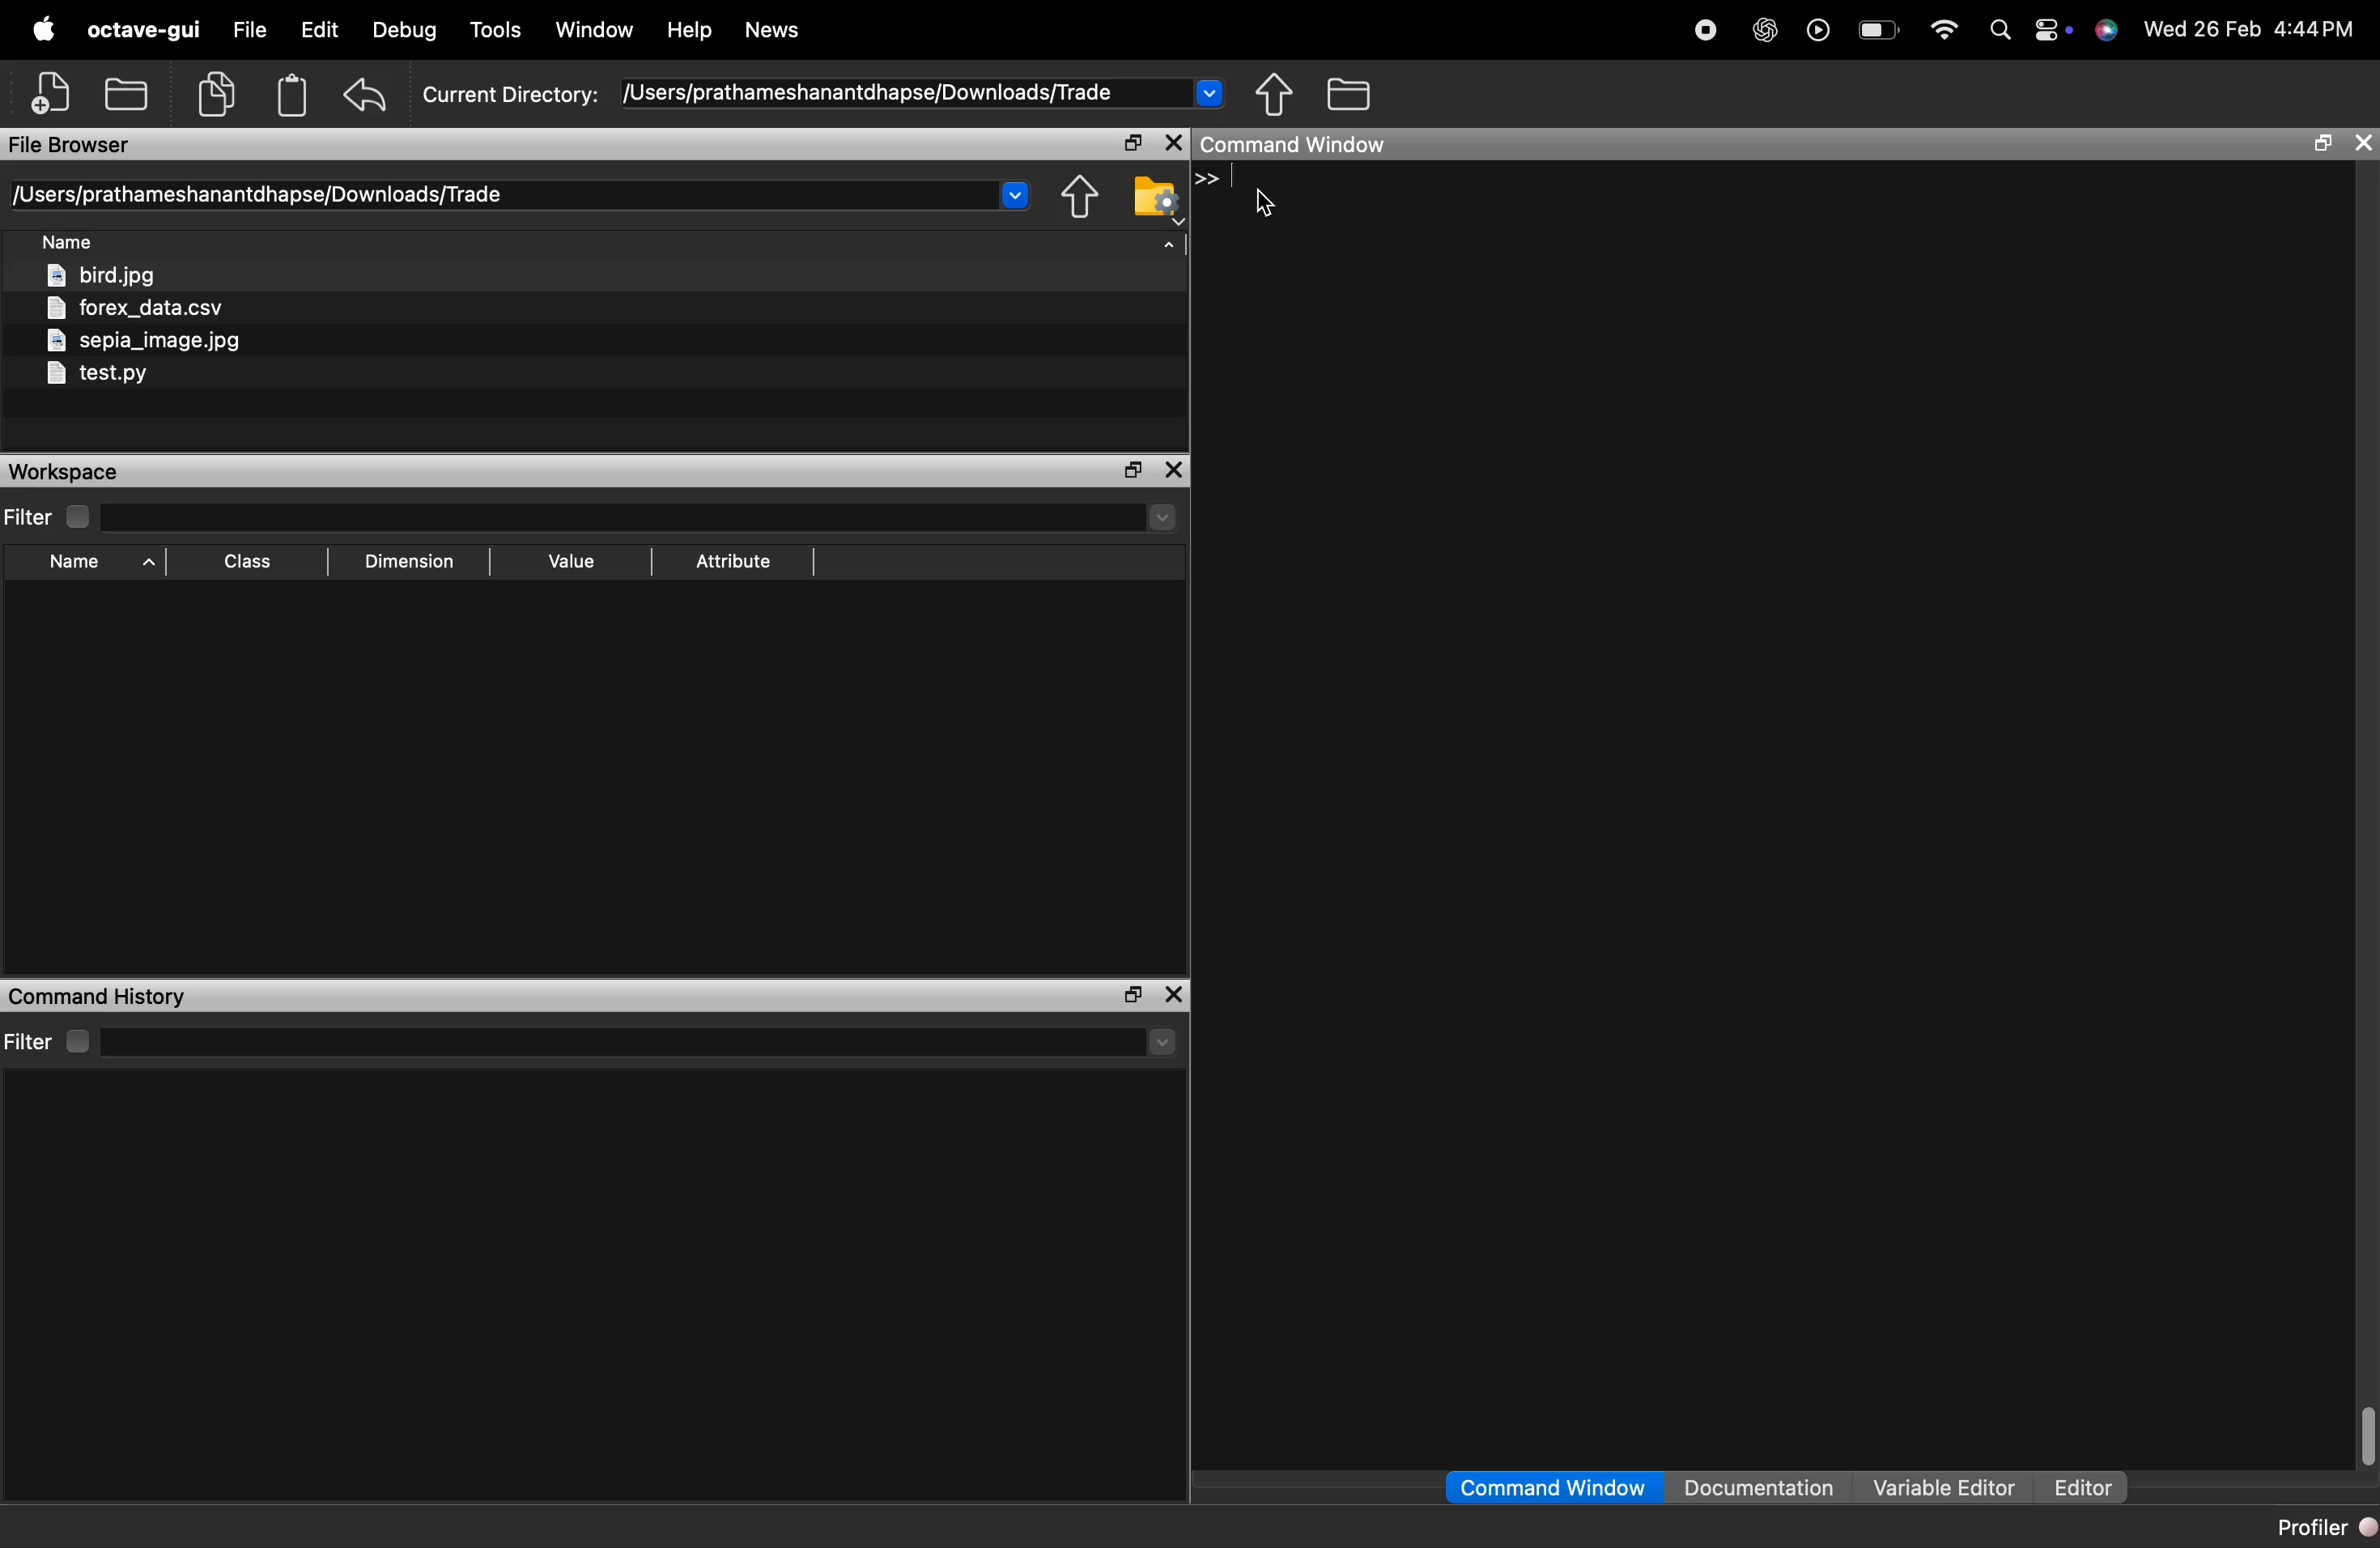 The height and width of the screenshot is (1548, 2380). What do you see at coordinates (365, 96) in the screenshot?
I see `undo` at bounding box center [365, 96].